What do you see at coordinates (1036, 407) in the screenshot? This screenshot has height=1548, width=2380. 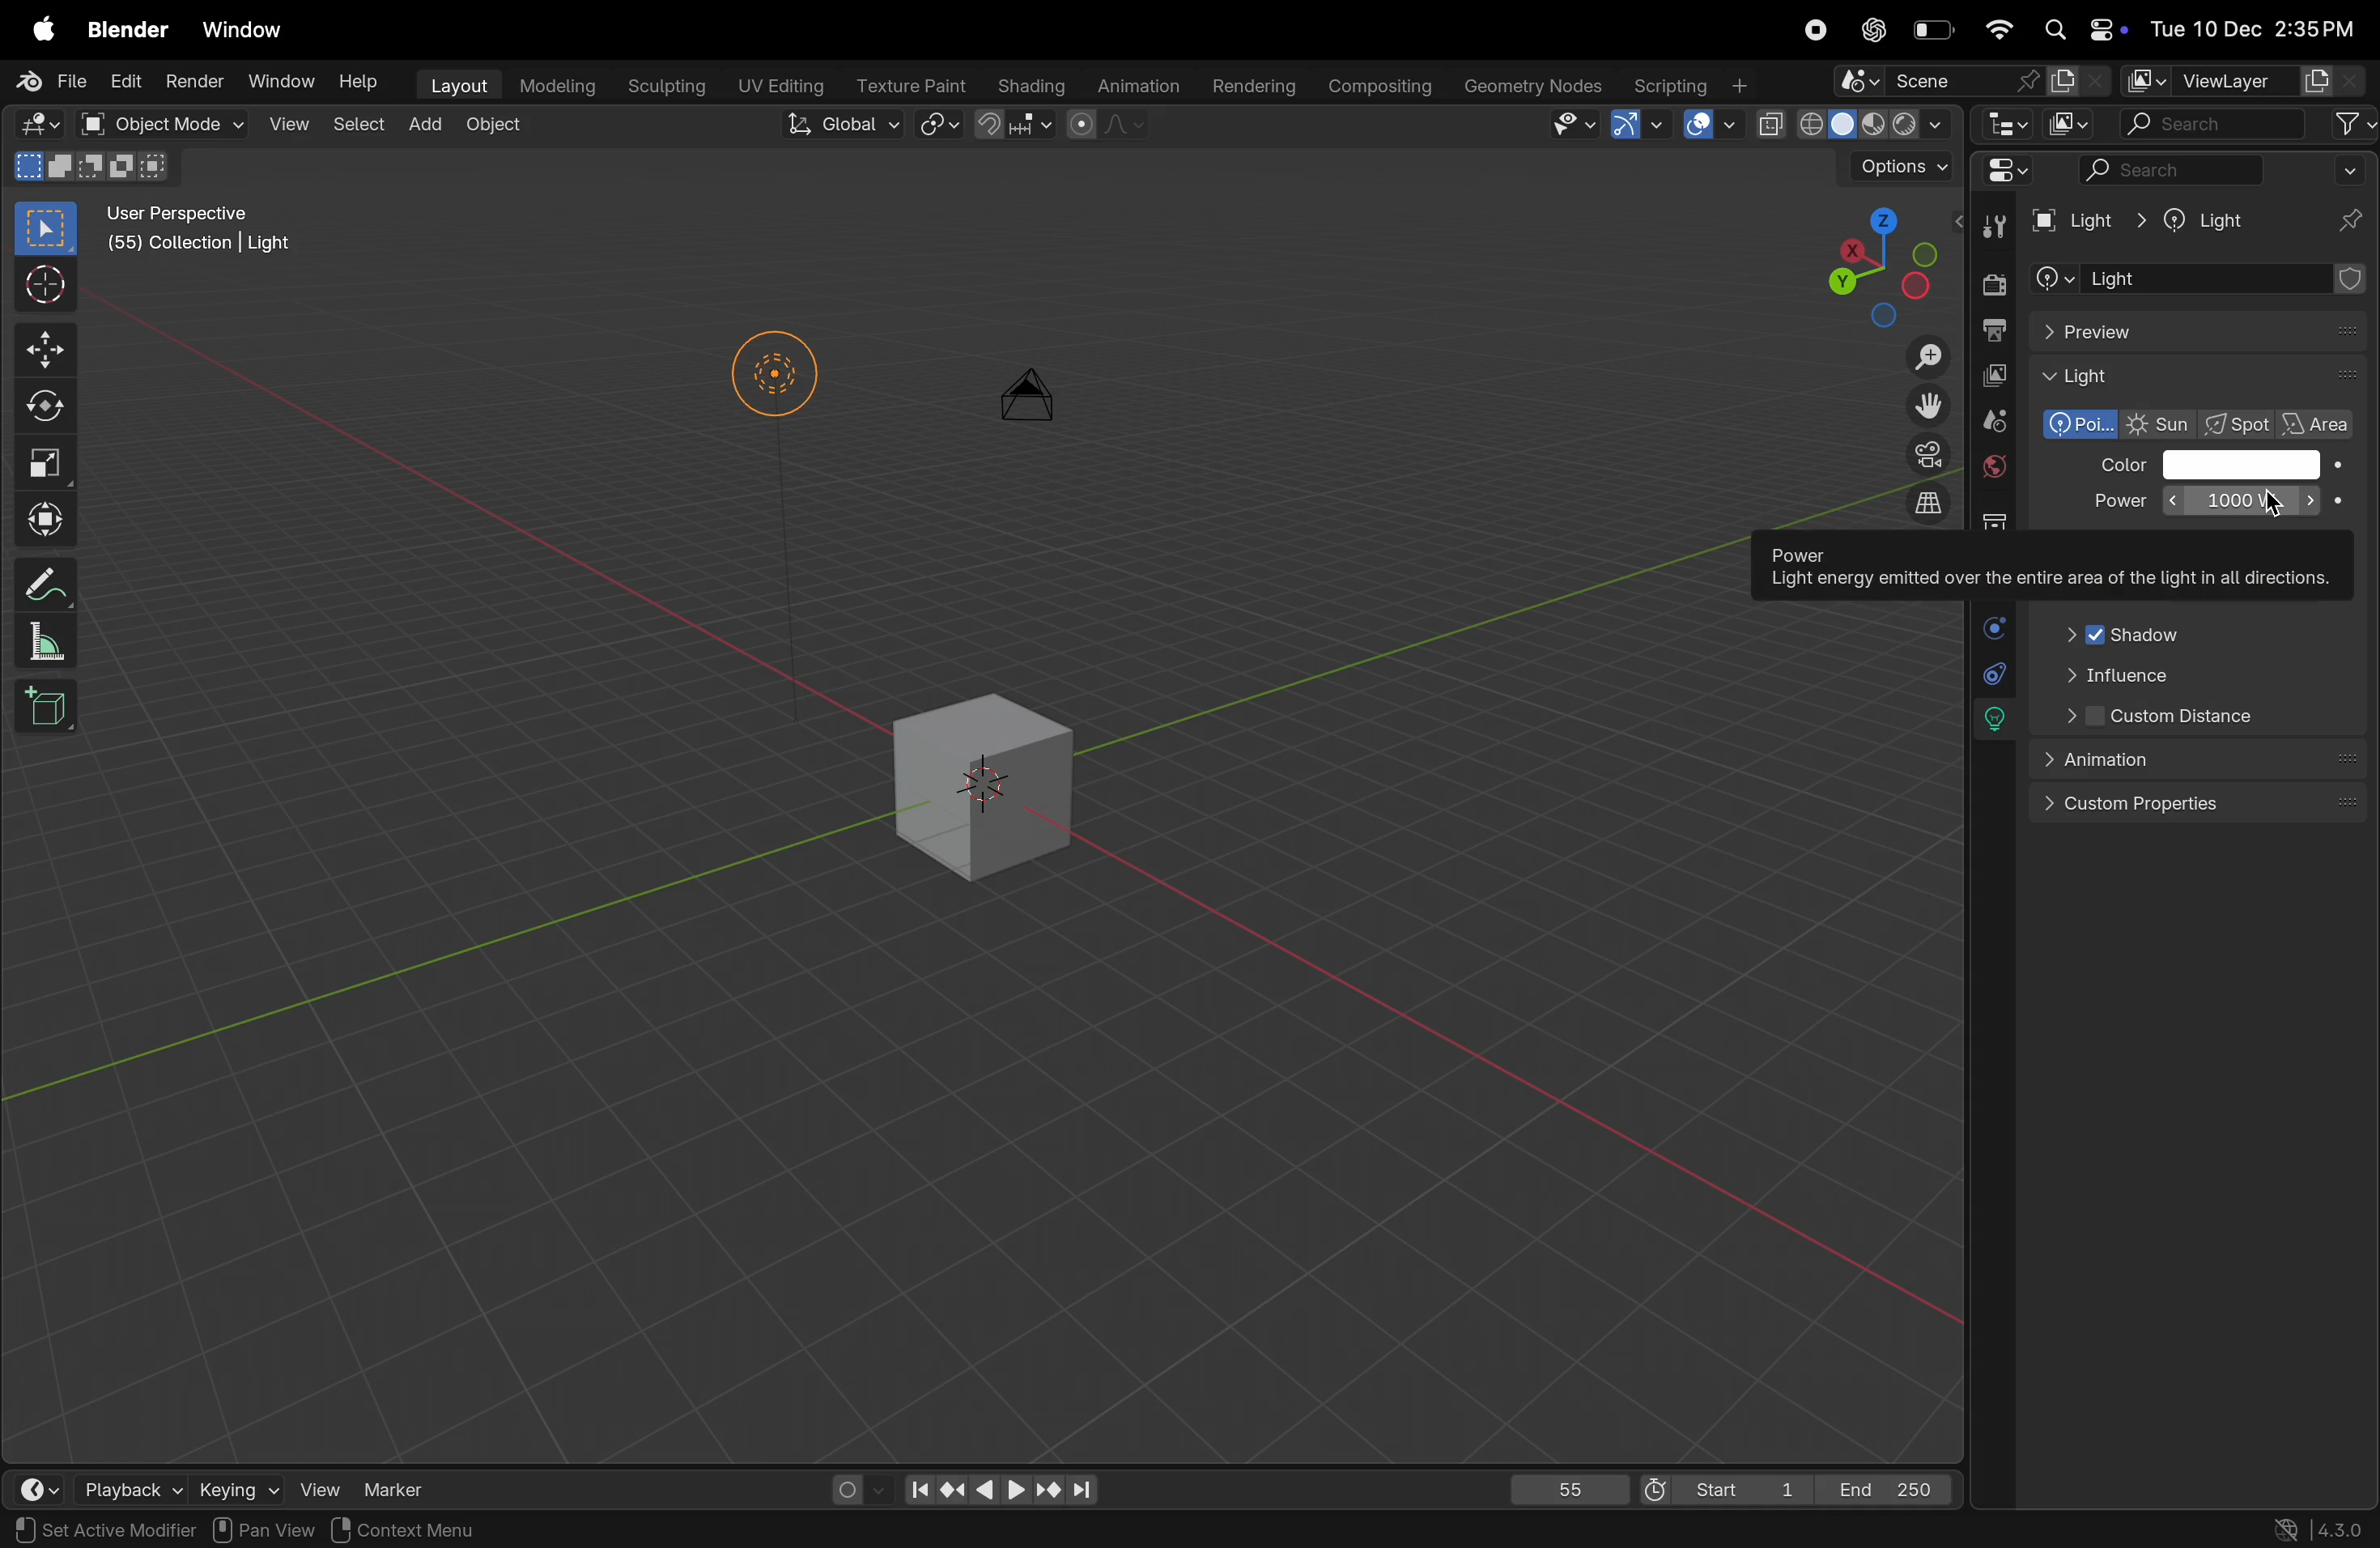 I see `camera` at bounding box center [1036, 407].